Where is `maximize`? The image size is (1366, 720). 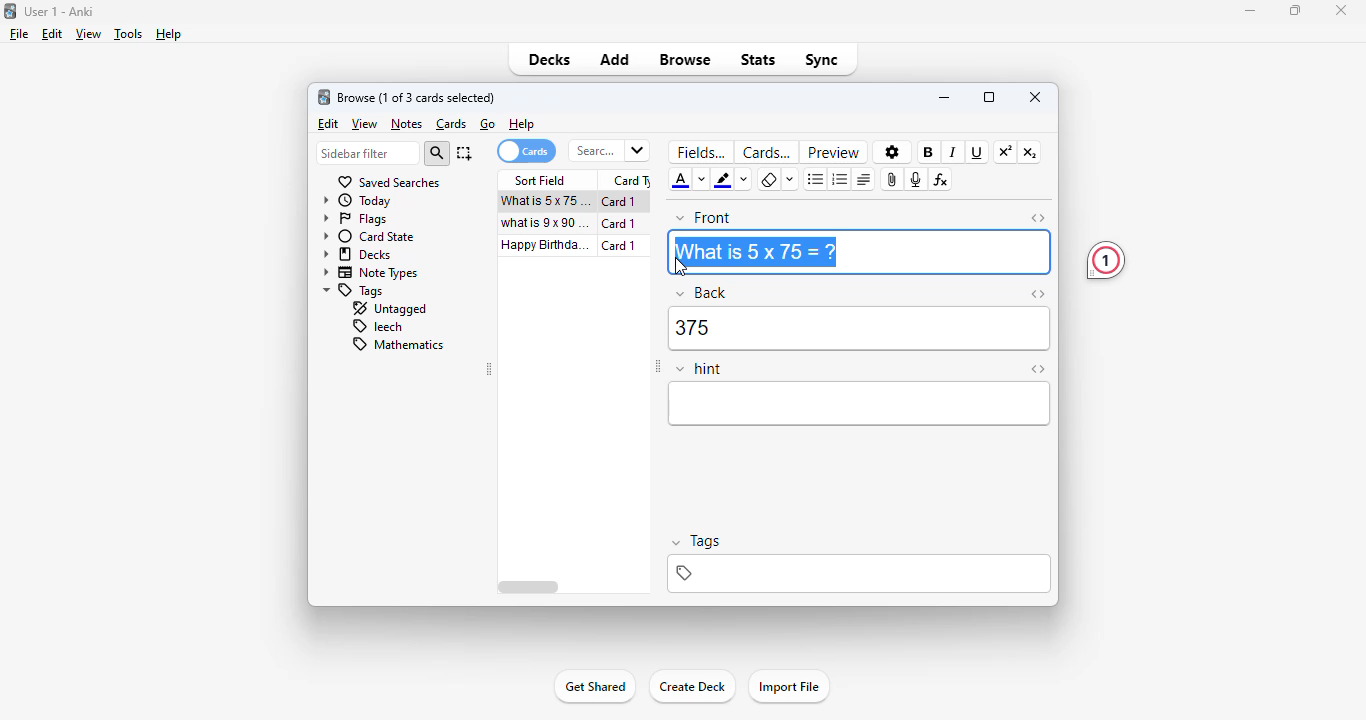 maximize is located at coordinates (989, 98).